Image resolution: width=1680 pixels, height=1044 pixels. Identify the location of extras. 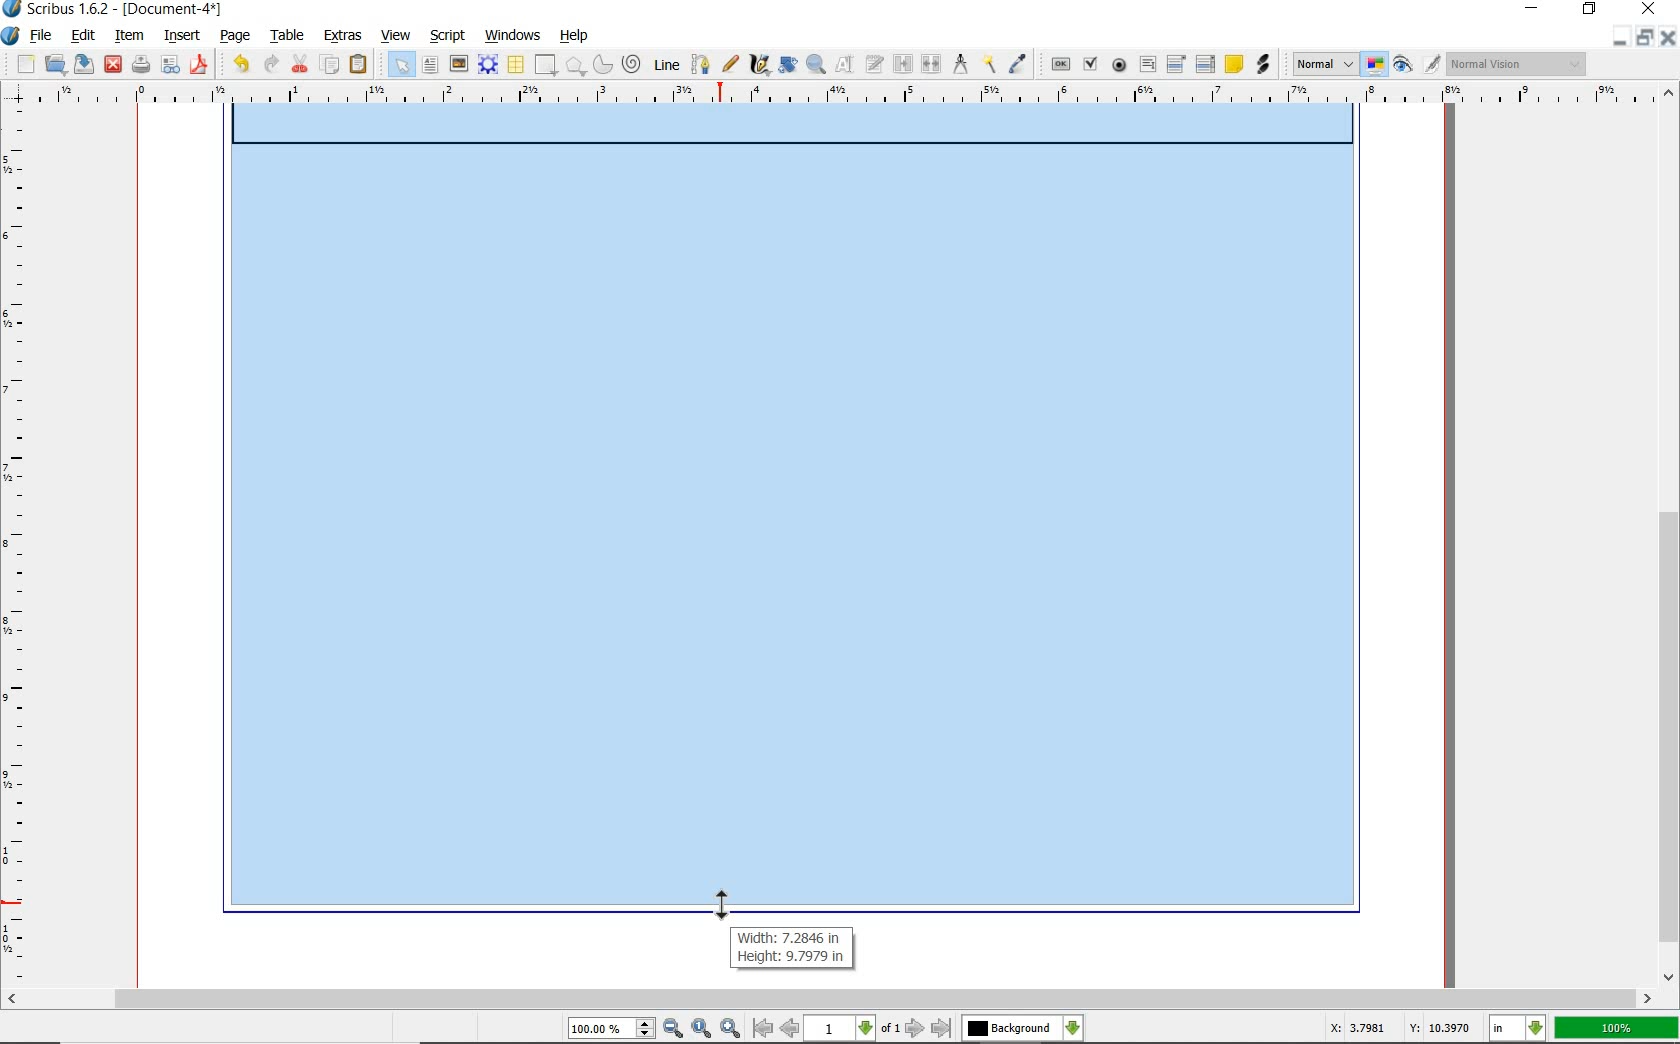
(341, 36).